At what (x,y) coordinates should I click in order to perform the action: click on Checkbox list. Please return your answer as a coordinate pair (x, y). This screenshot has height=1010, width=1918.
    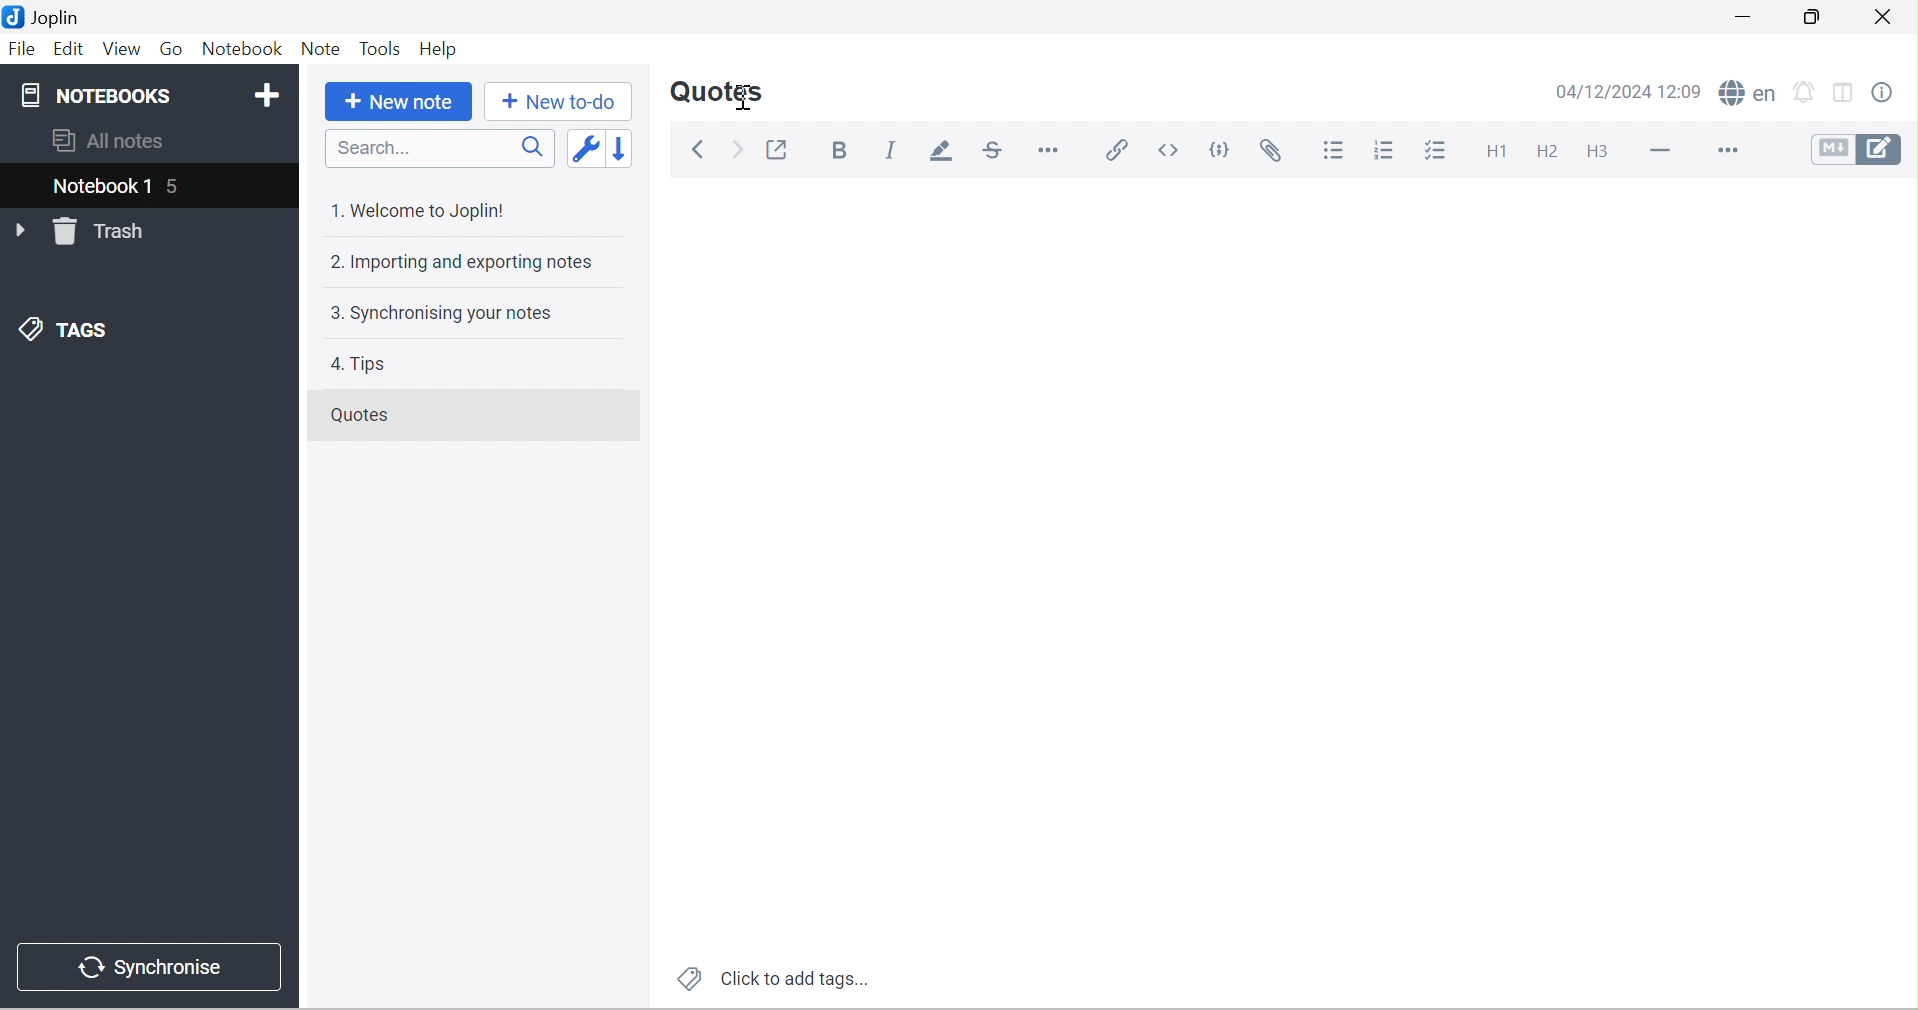
    Looking at the image, I should click on (1433, 150).